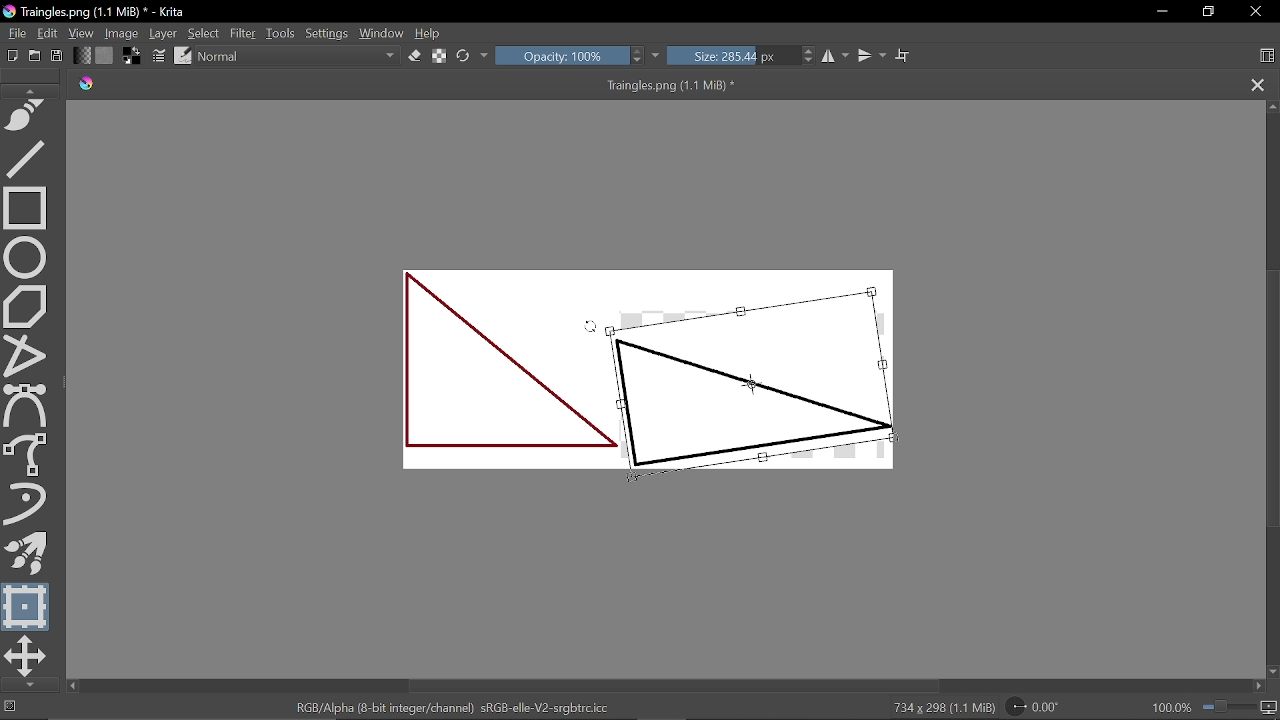 The image size is (1280, 720). What do you see at coordinates (27, 606) in the screenshot?
I see `Transform a selection or a layer` at bounding box center [27, 606].